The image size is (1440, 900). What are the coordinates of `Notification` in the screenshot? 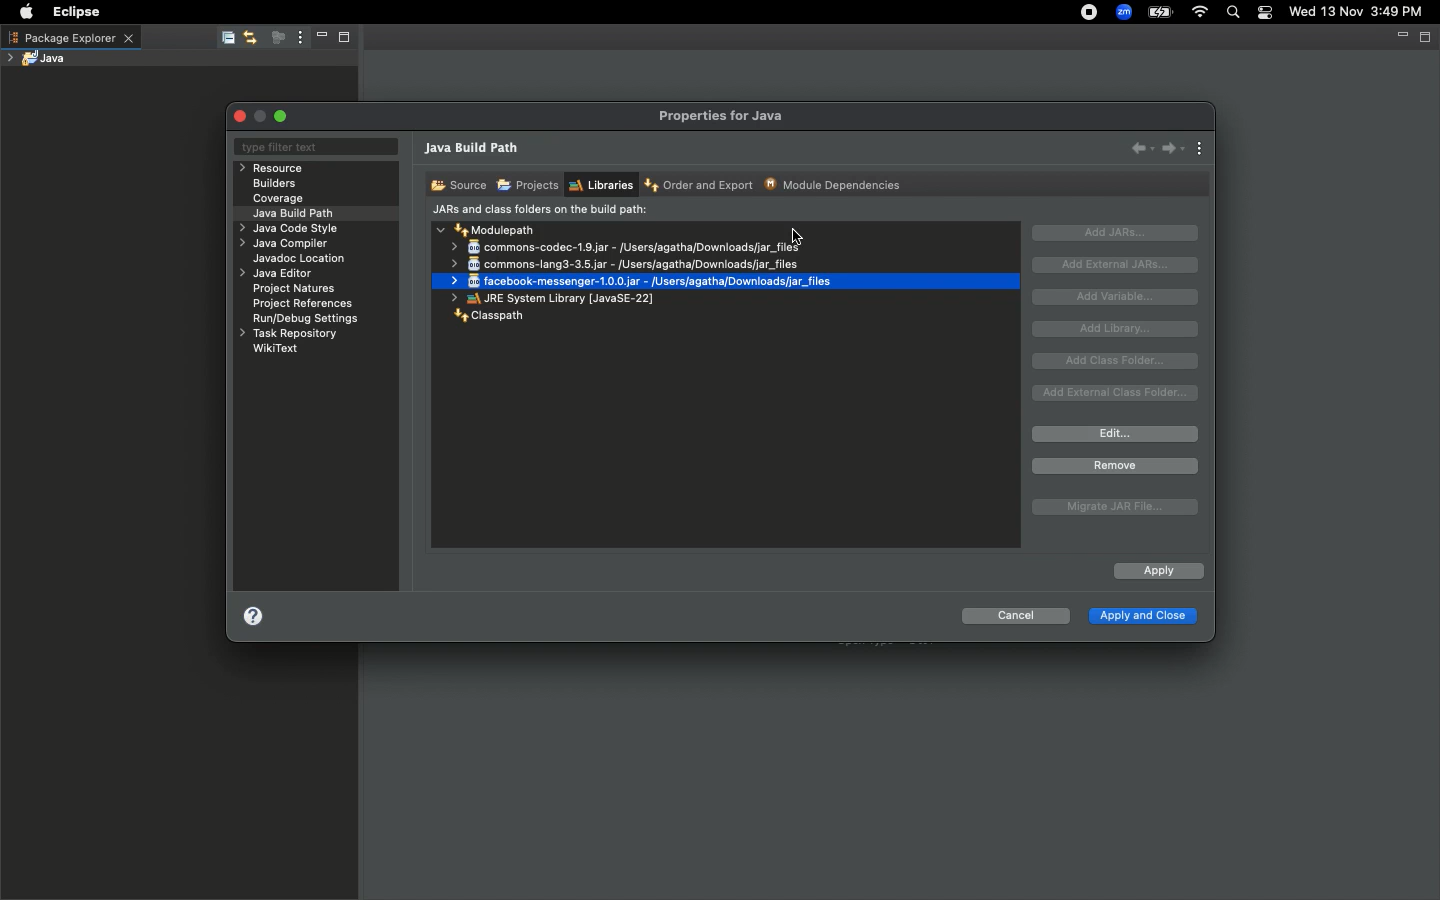 It's located at (1267, 13).